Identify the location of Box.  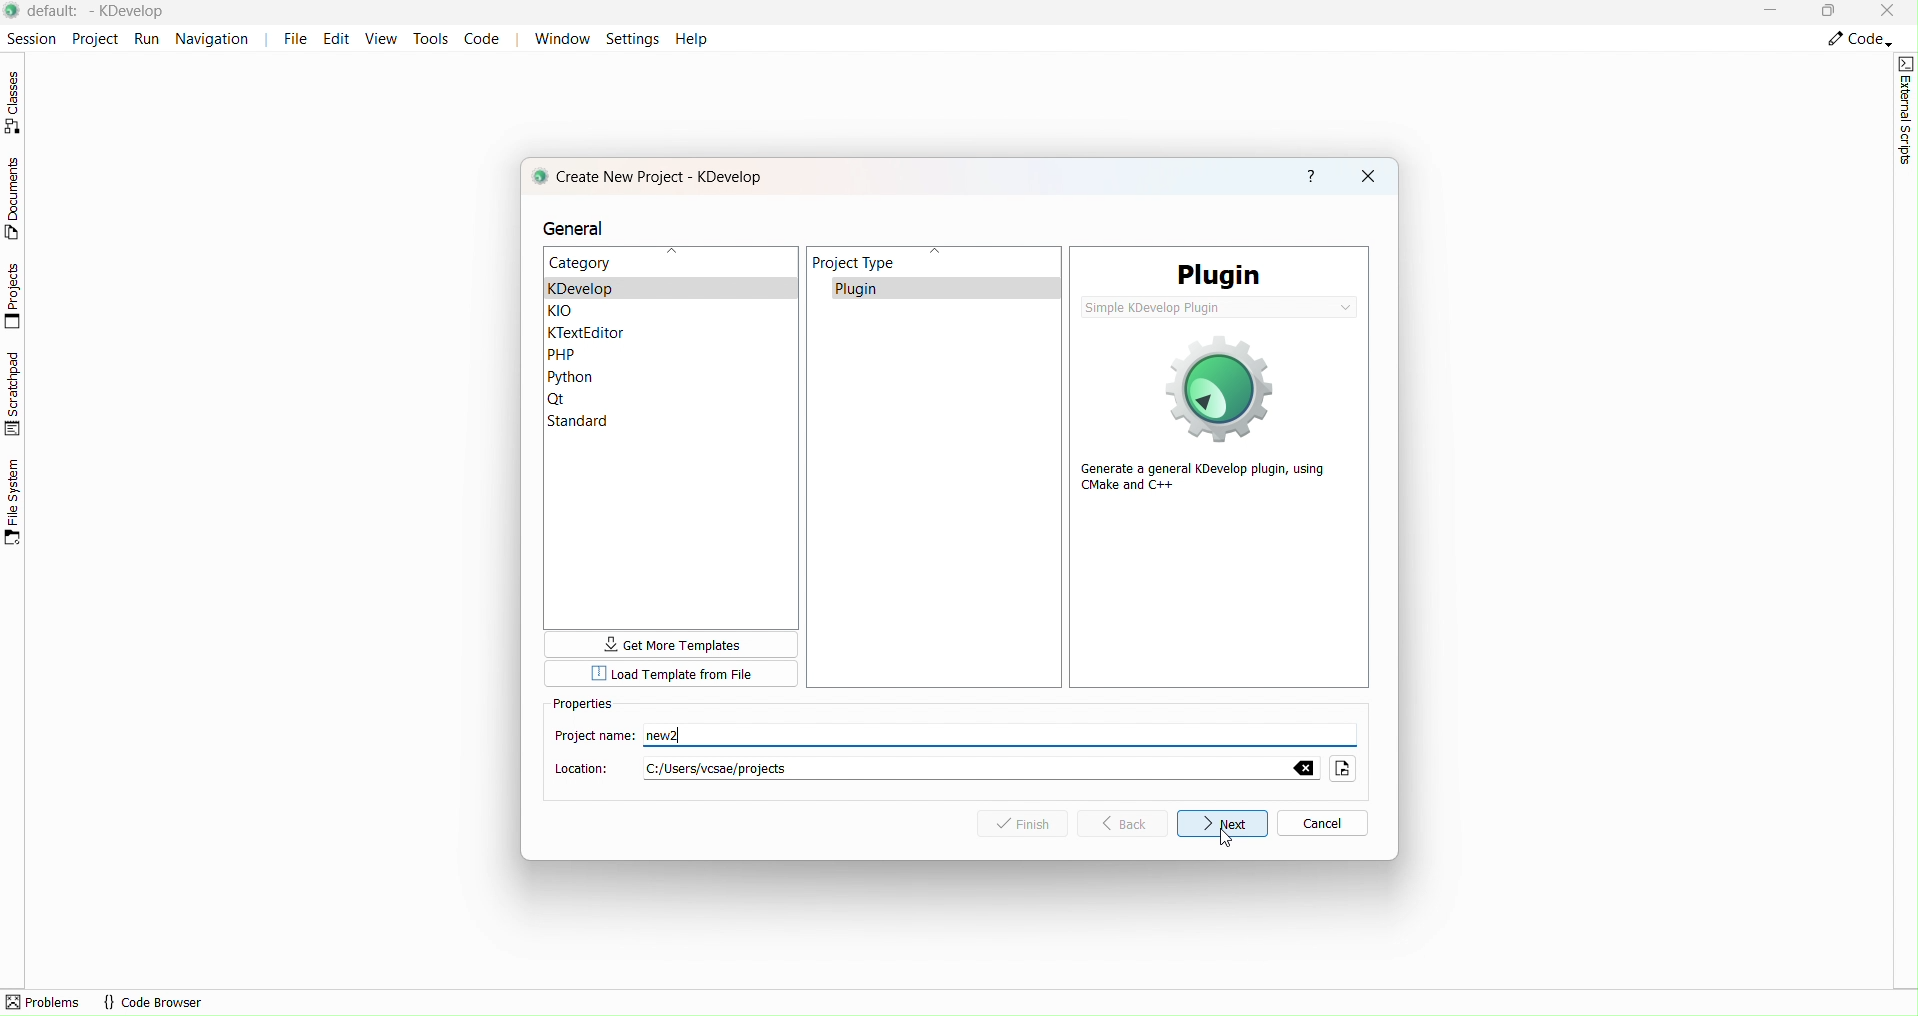
(1830, 13).